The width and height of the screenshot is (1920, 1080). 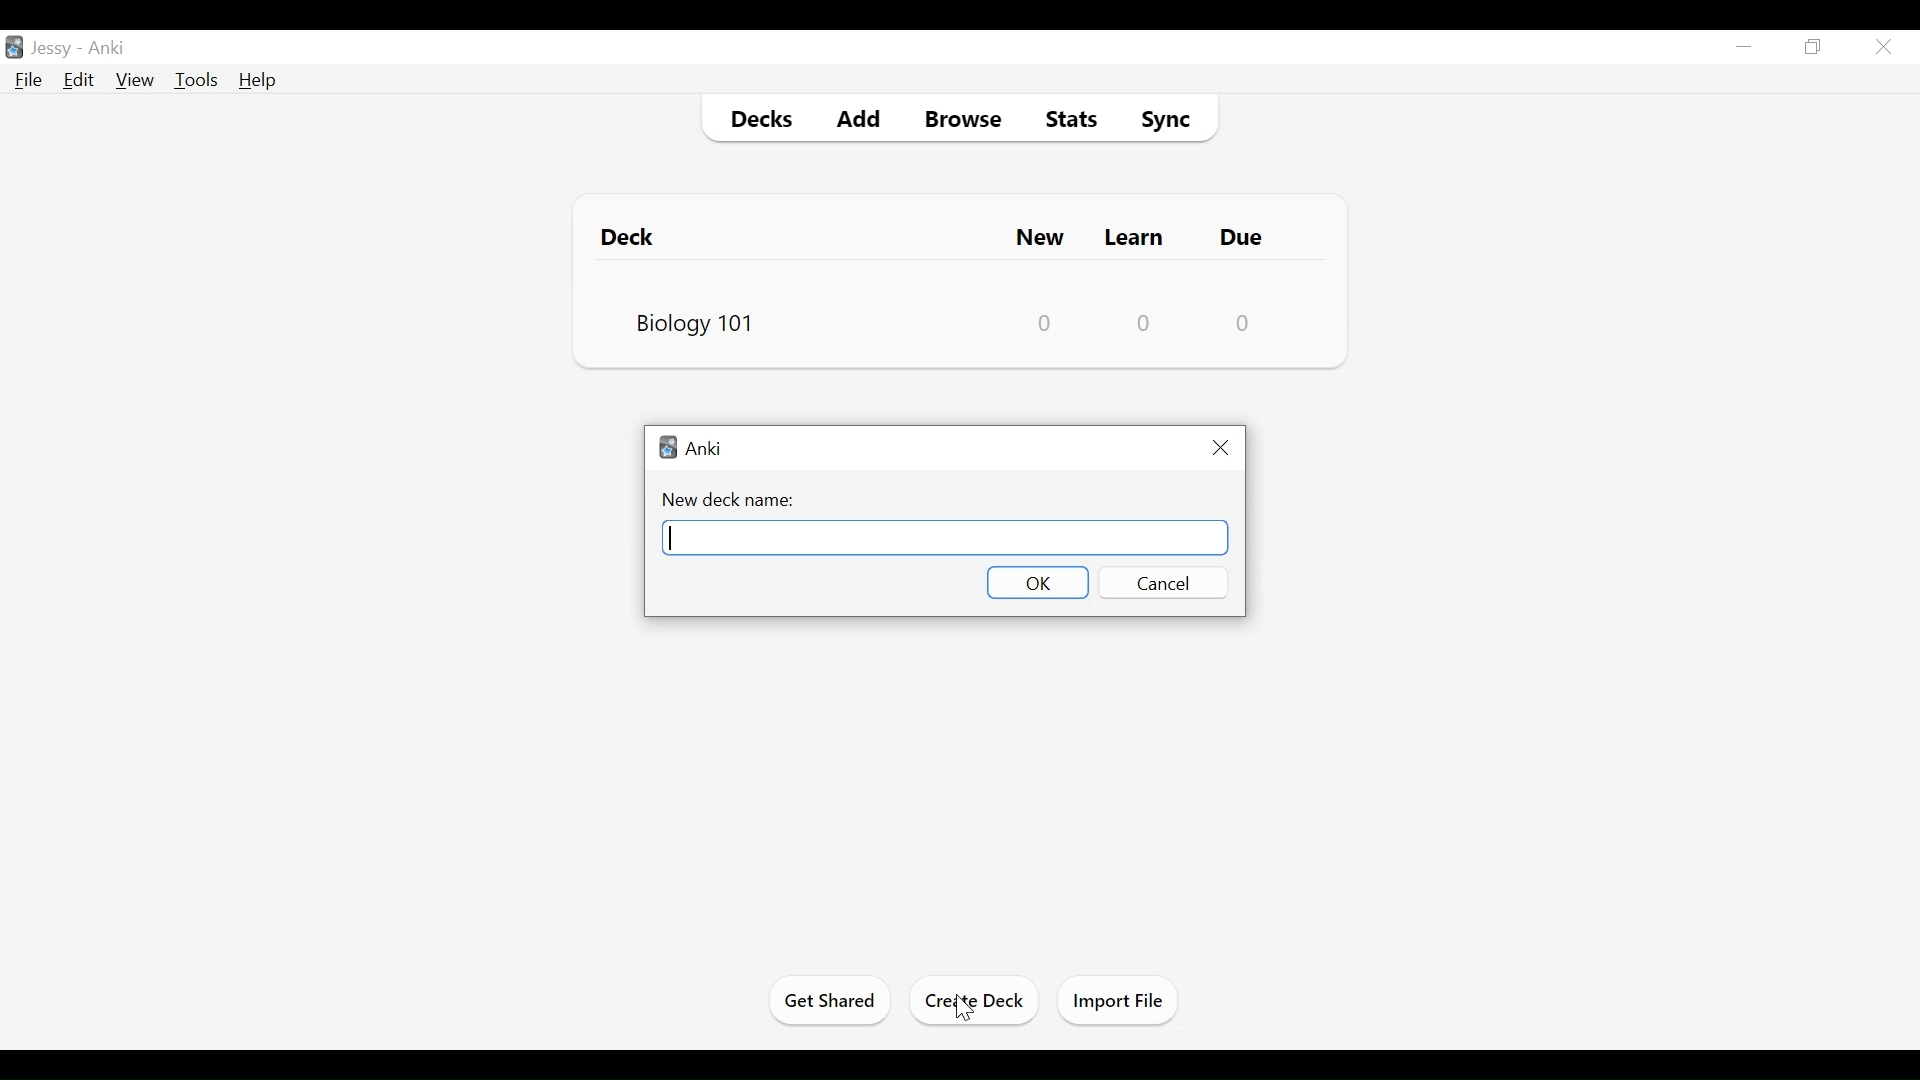 I want to click on Deck, so click(x=635, y=236).